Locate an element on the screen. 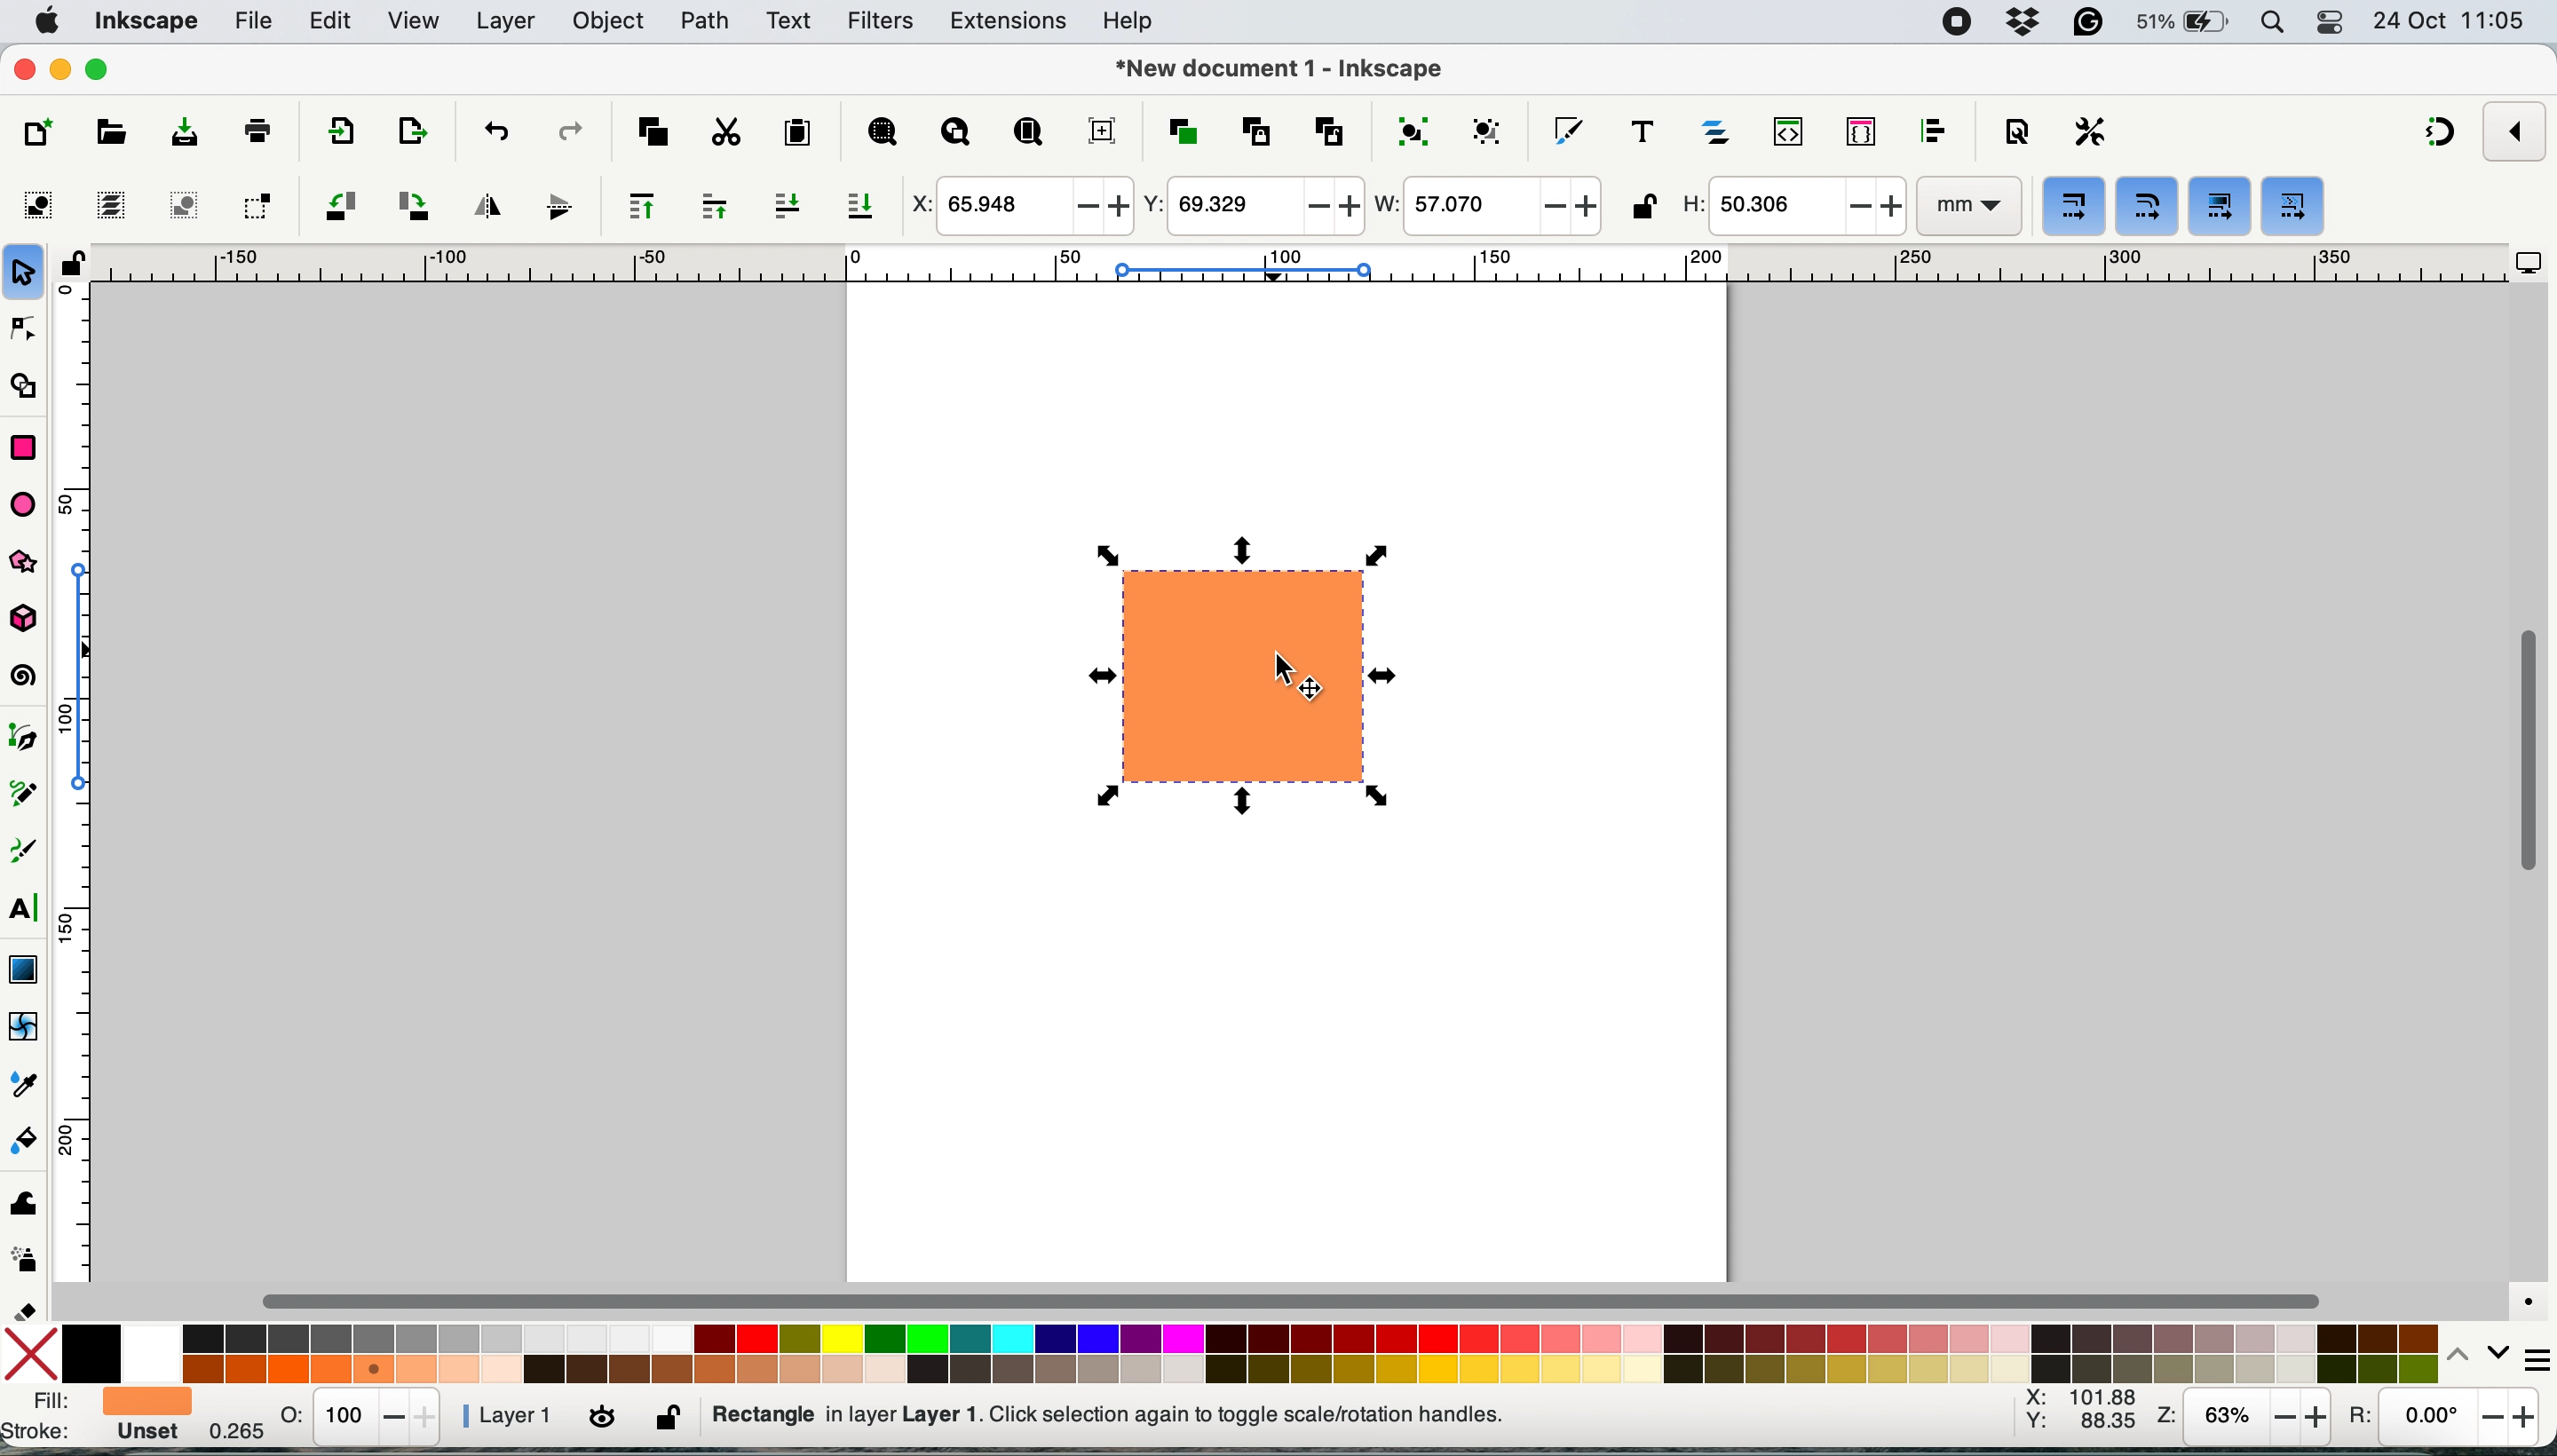 The width and height of the screenshot is (2557, 1456). lock is located at coordinates (72, 271).